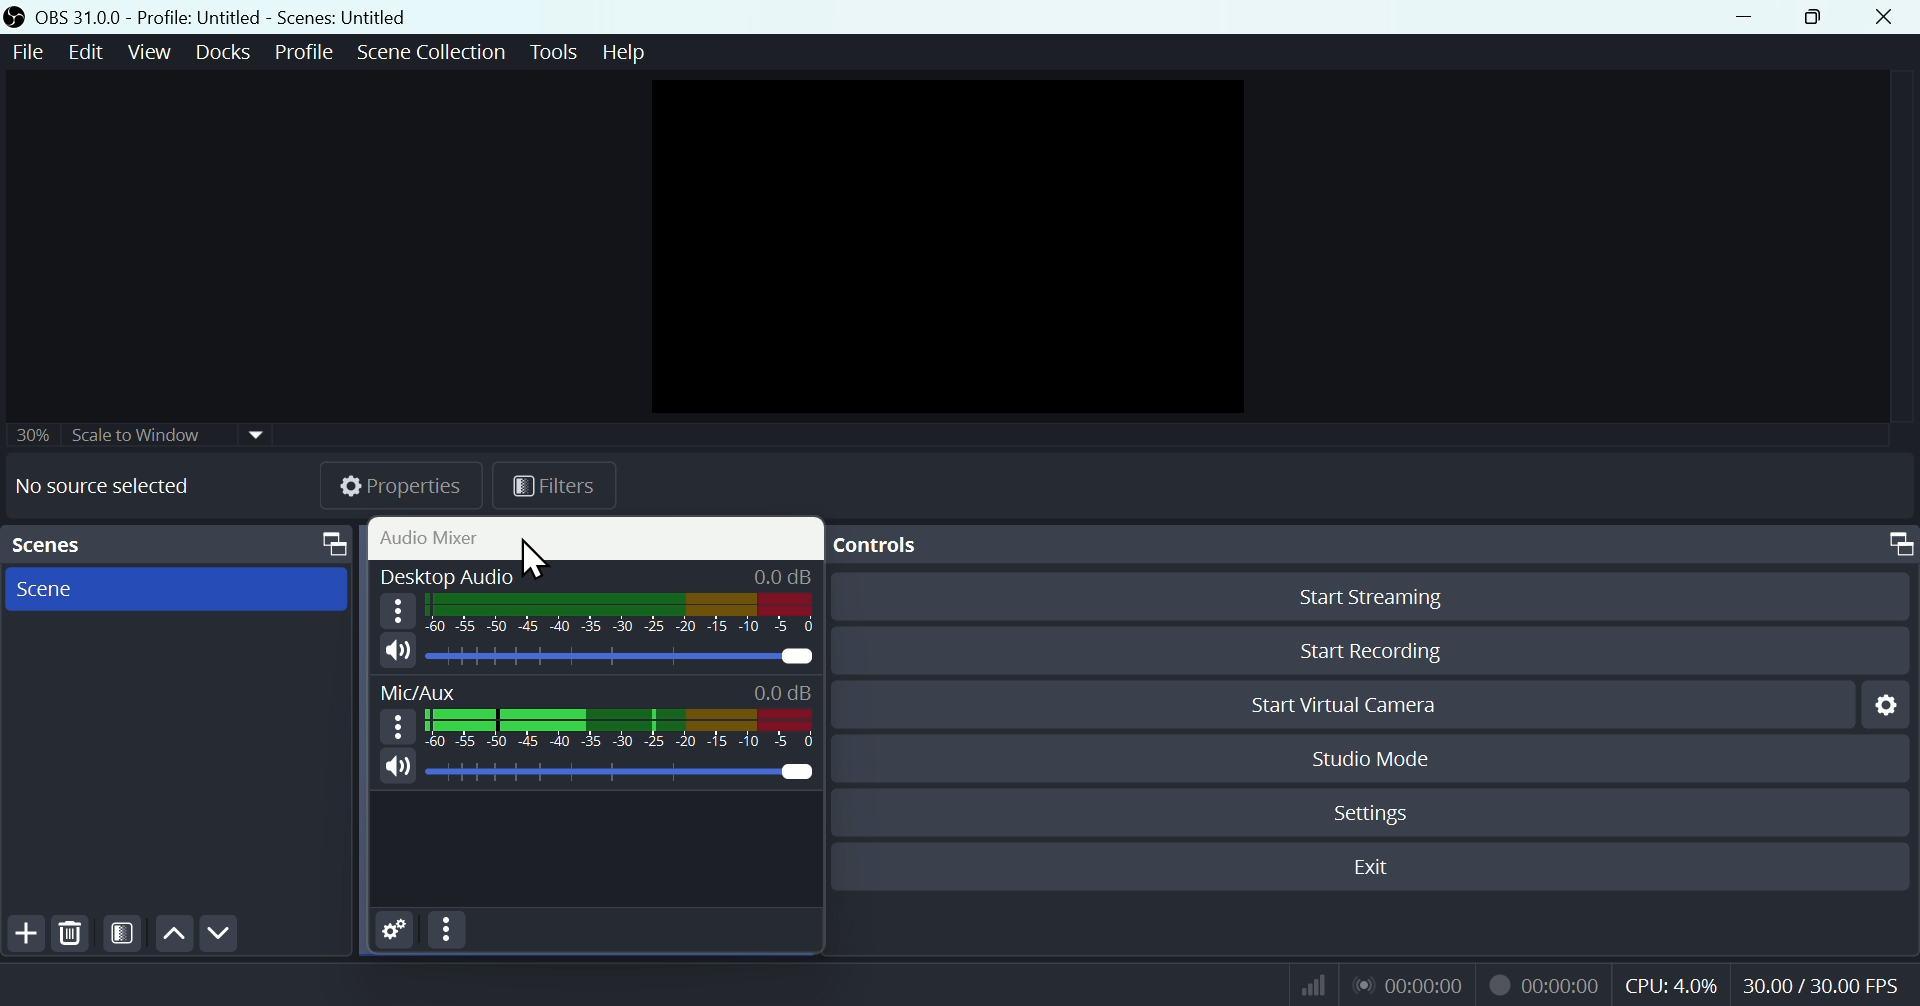 The image size is (1920, 1006). I want to click on View, so click(148, 50).